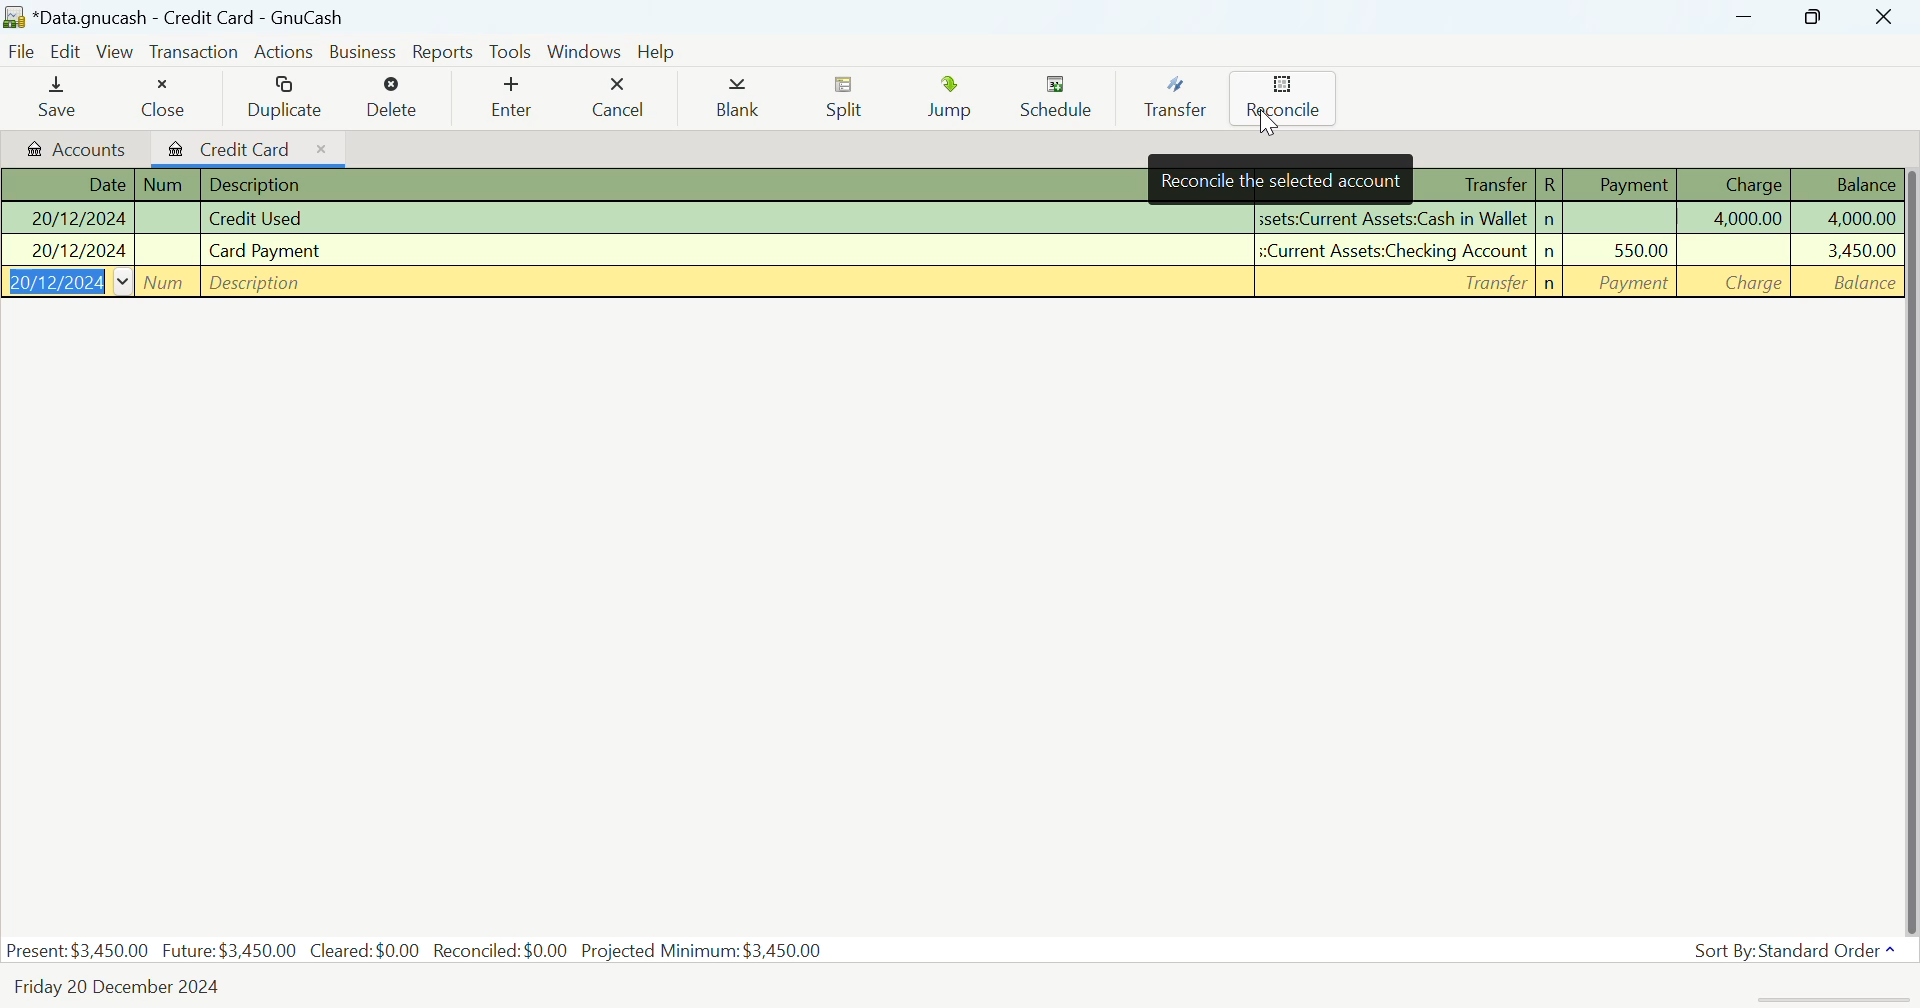  What do you see at coordinates (191, 53) in the screenshot?
I see `Transaction` at bounding box center [191, 53].